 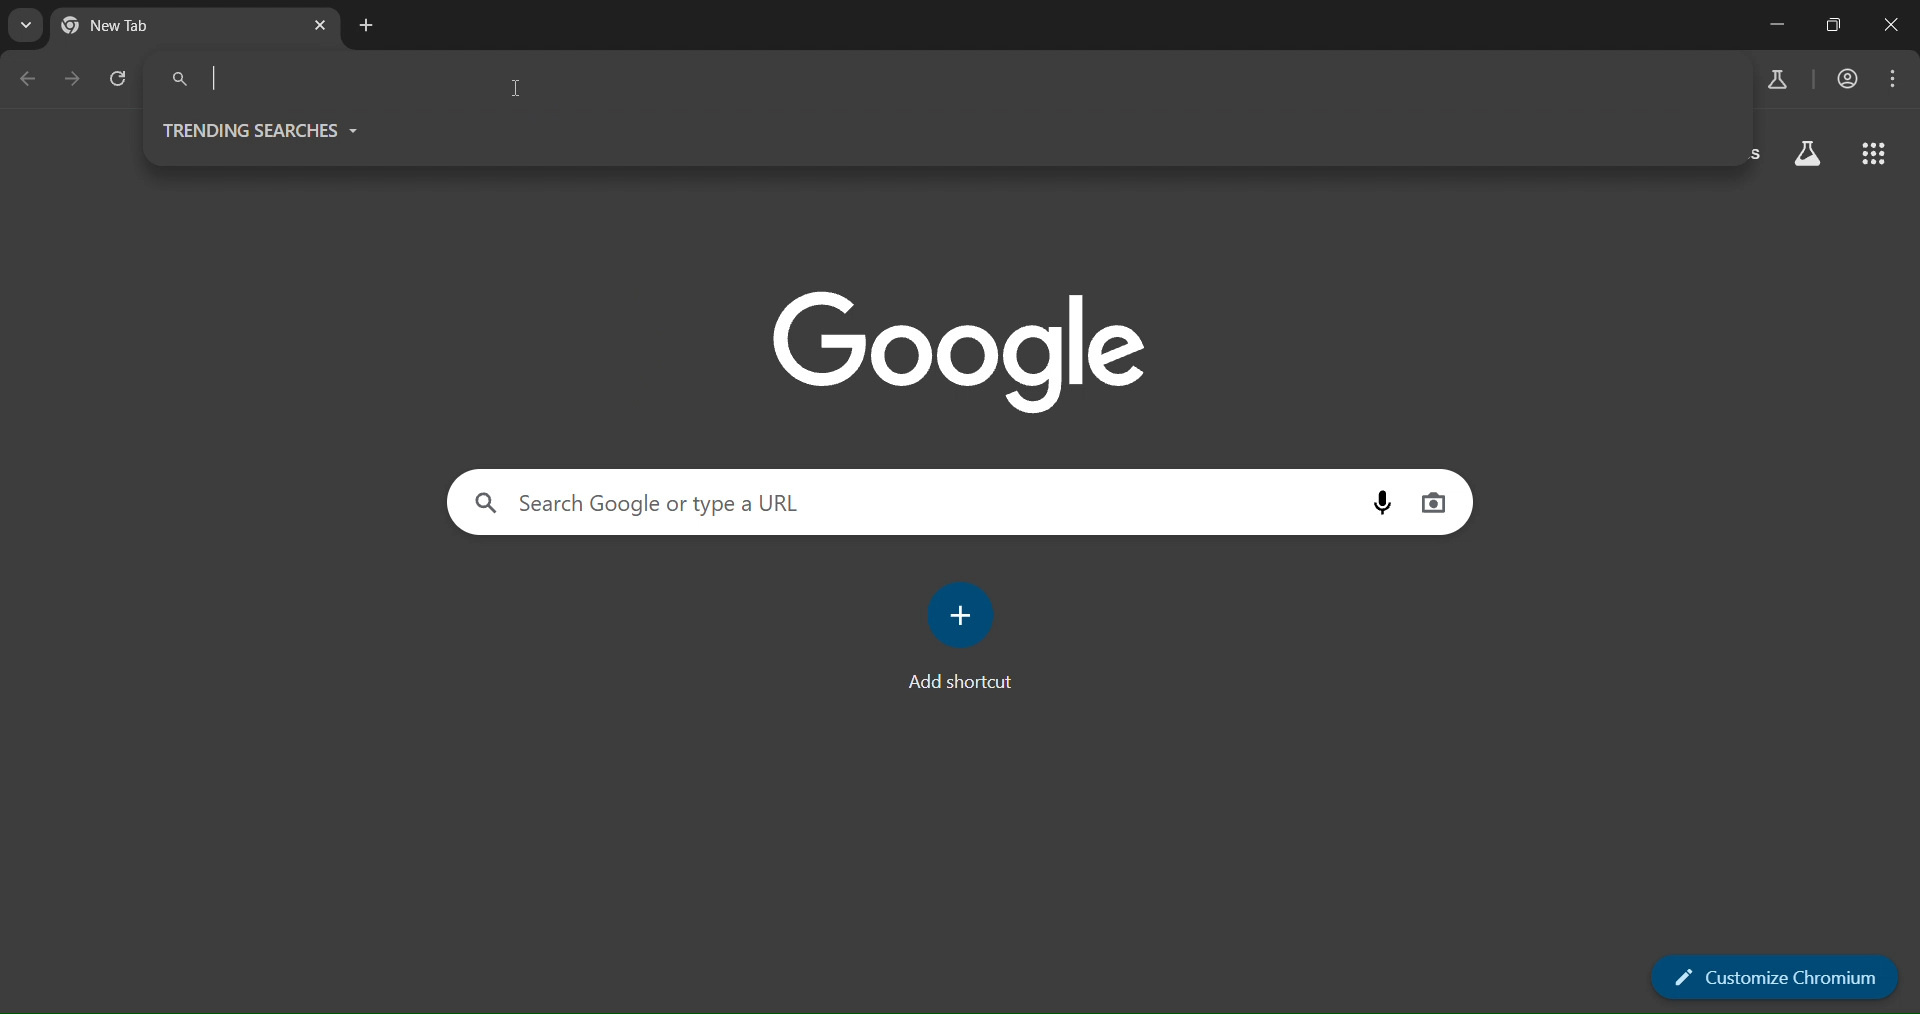 What do you see at coordinates (23, 25) in the screenshot?
I see `search tabs` at bounding box center [23, 25].